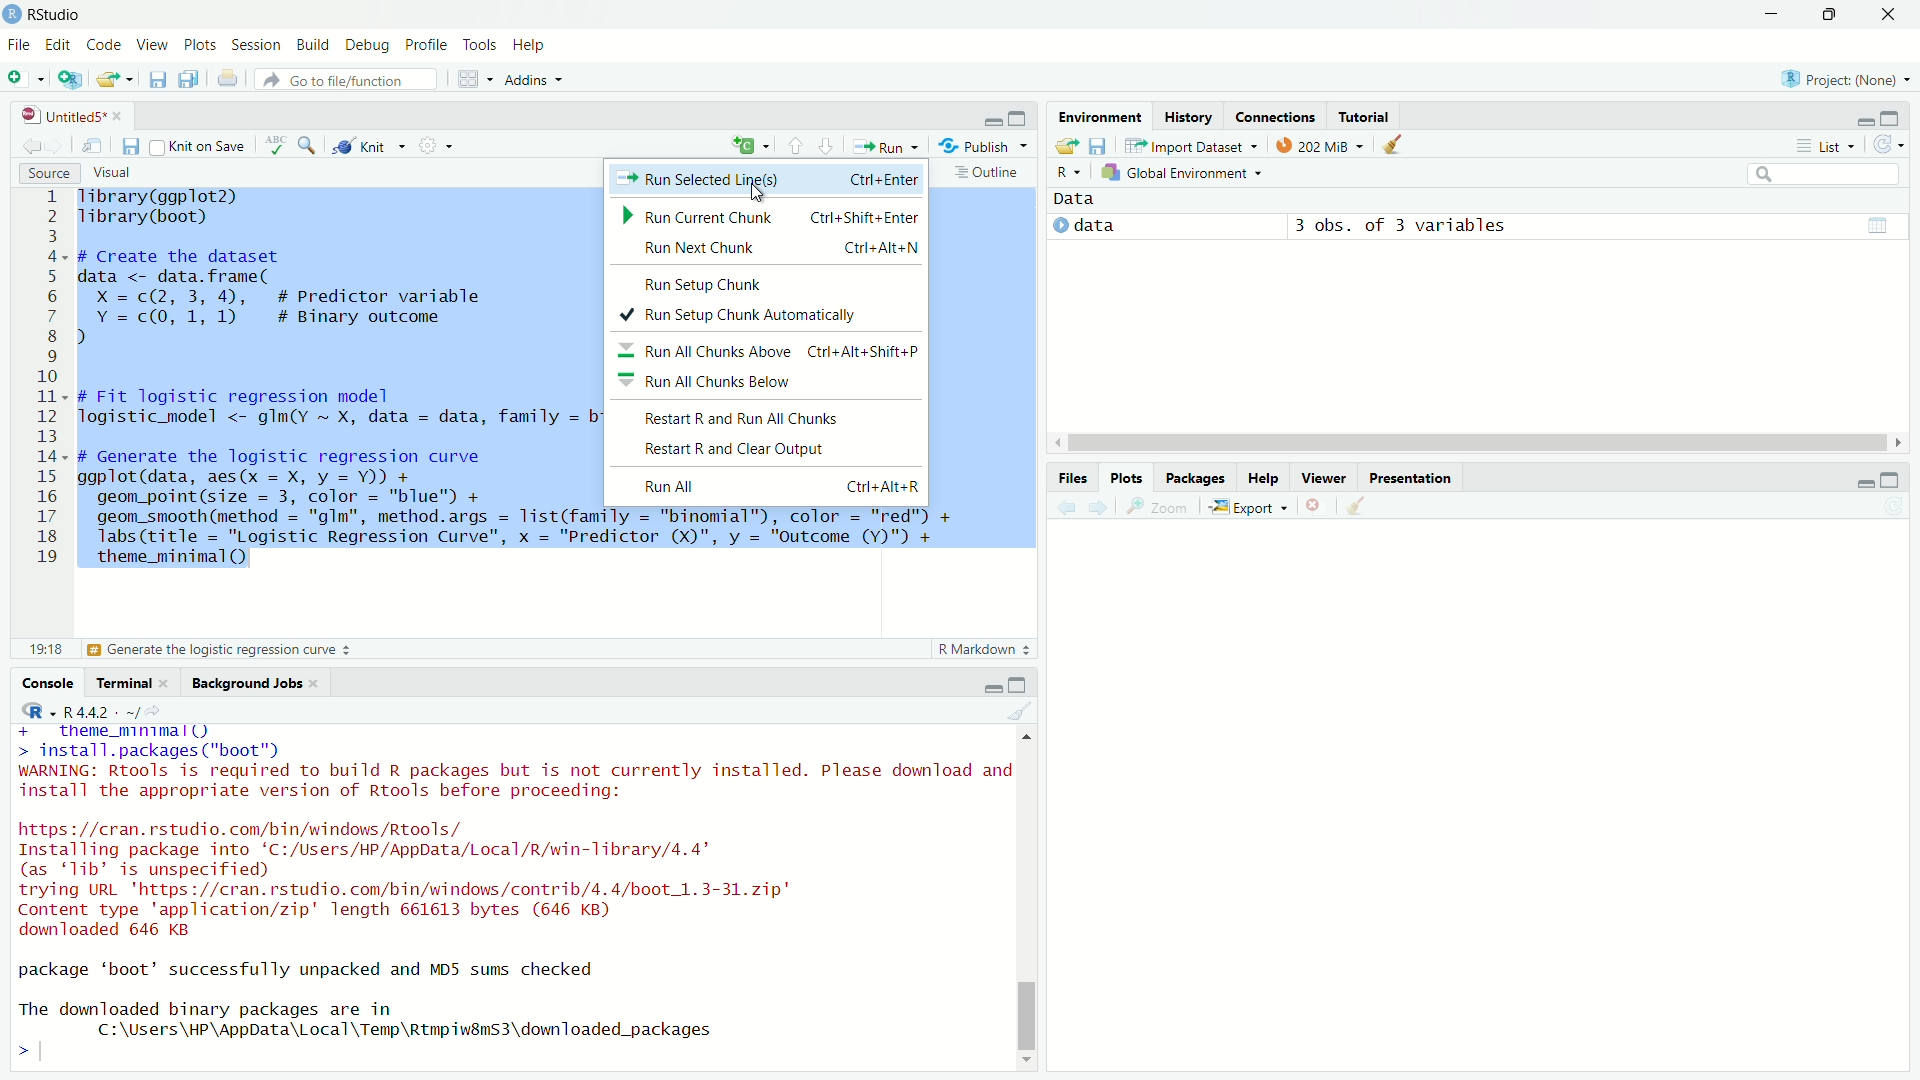 The height and width of the screenshot is (1080, 1920). Describe the element at coordinates (101, 711) in the screenshot. I see `R 4.4.2 . ~/` at that location.